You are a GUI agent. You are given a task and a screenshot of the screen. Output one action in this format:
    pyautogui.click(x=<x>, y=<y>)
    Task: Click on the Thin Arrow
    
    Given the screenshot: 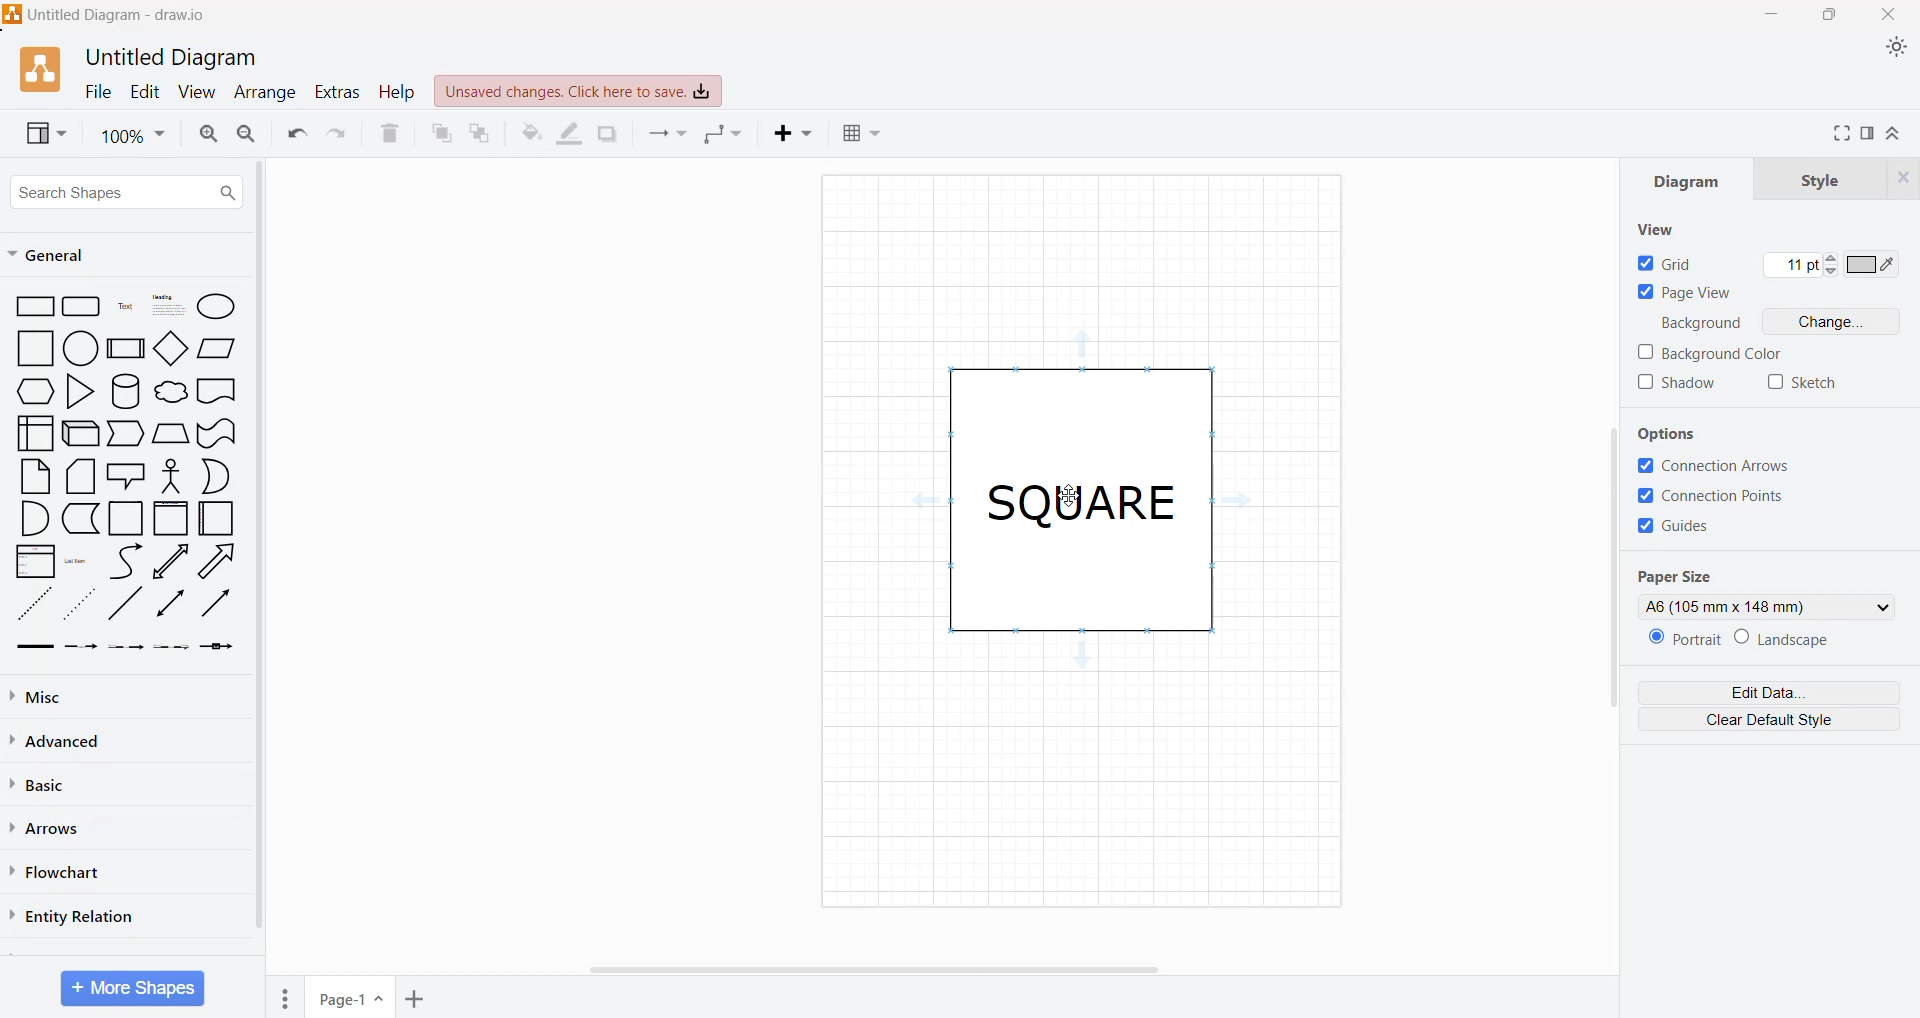 What is the action you would take?
    pyautogui.click(x=125, y=647)
    